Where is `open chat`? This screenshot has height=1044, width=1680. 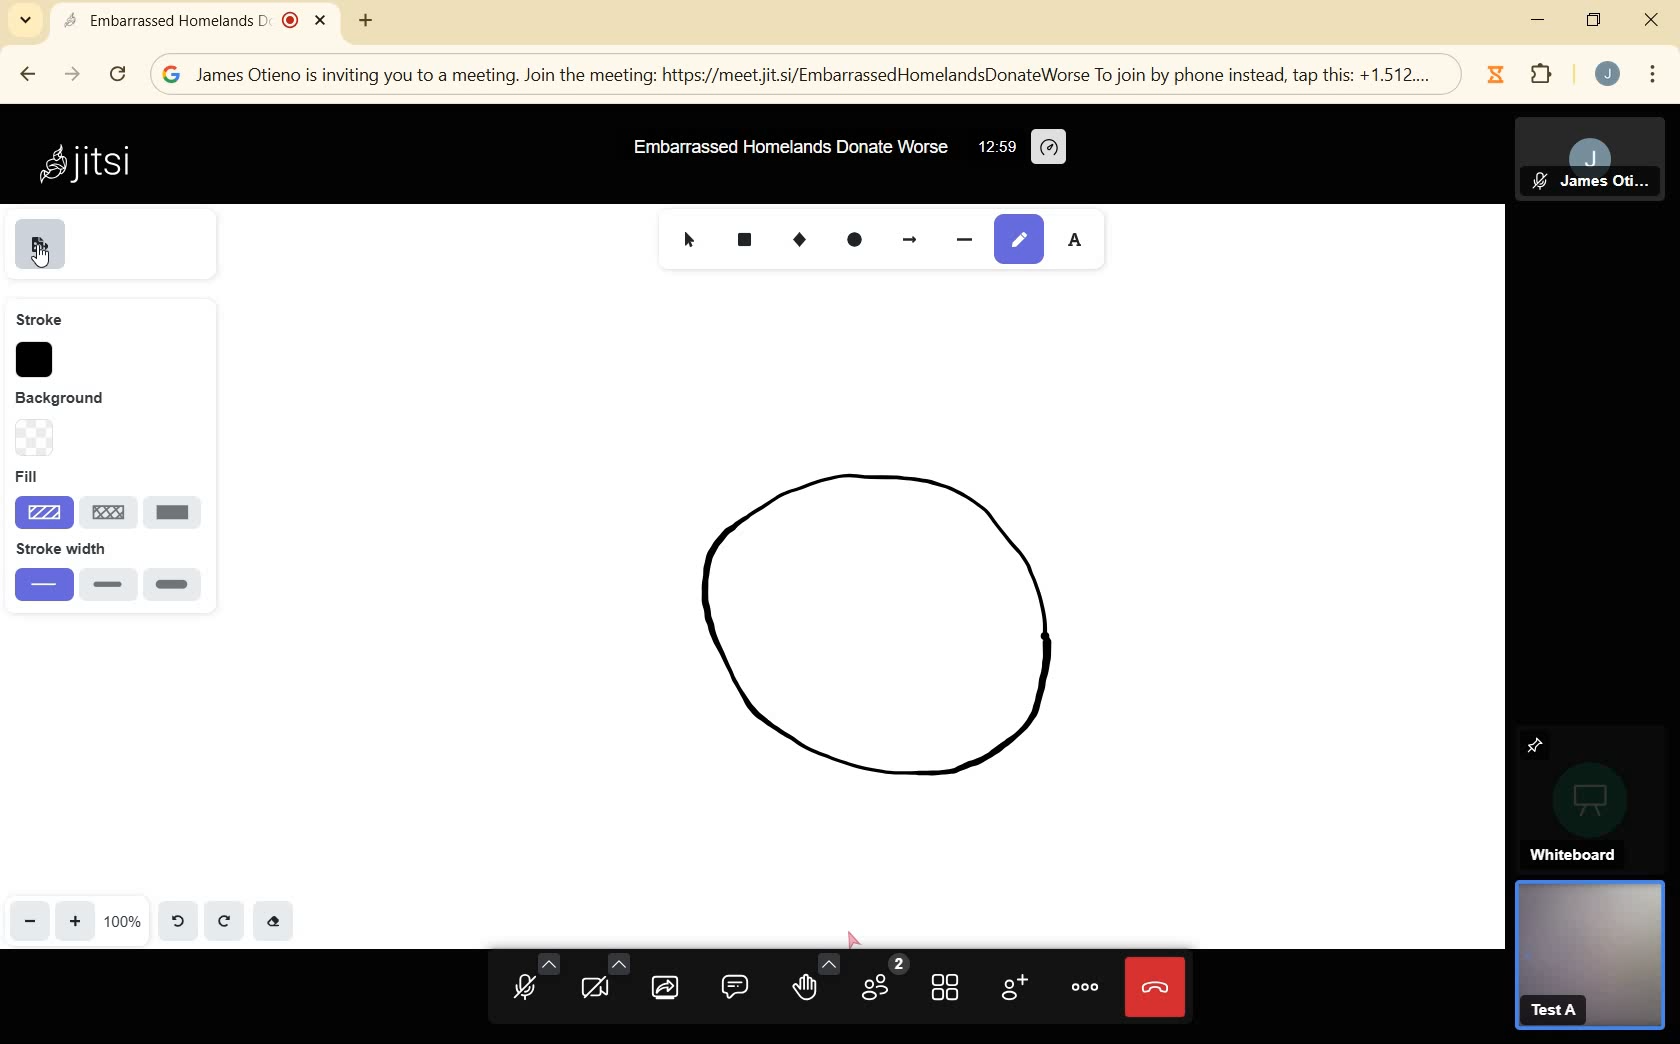
open chat is located at coordinates (736, 988).